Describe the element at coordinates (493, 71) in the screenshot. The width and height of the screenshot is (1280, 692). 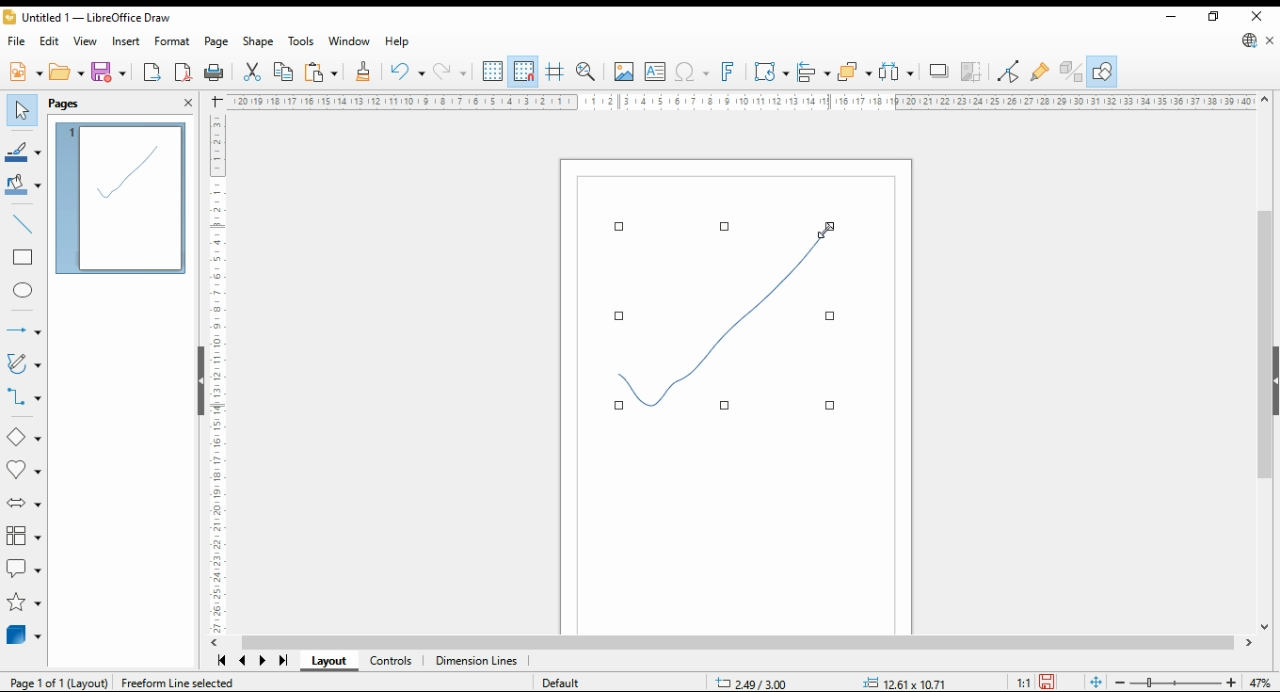
I see `show grid` at that location.